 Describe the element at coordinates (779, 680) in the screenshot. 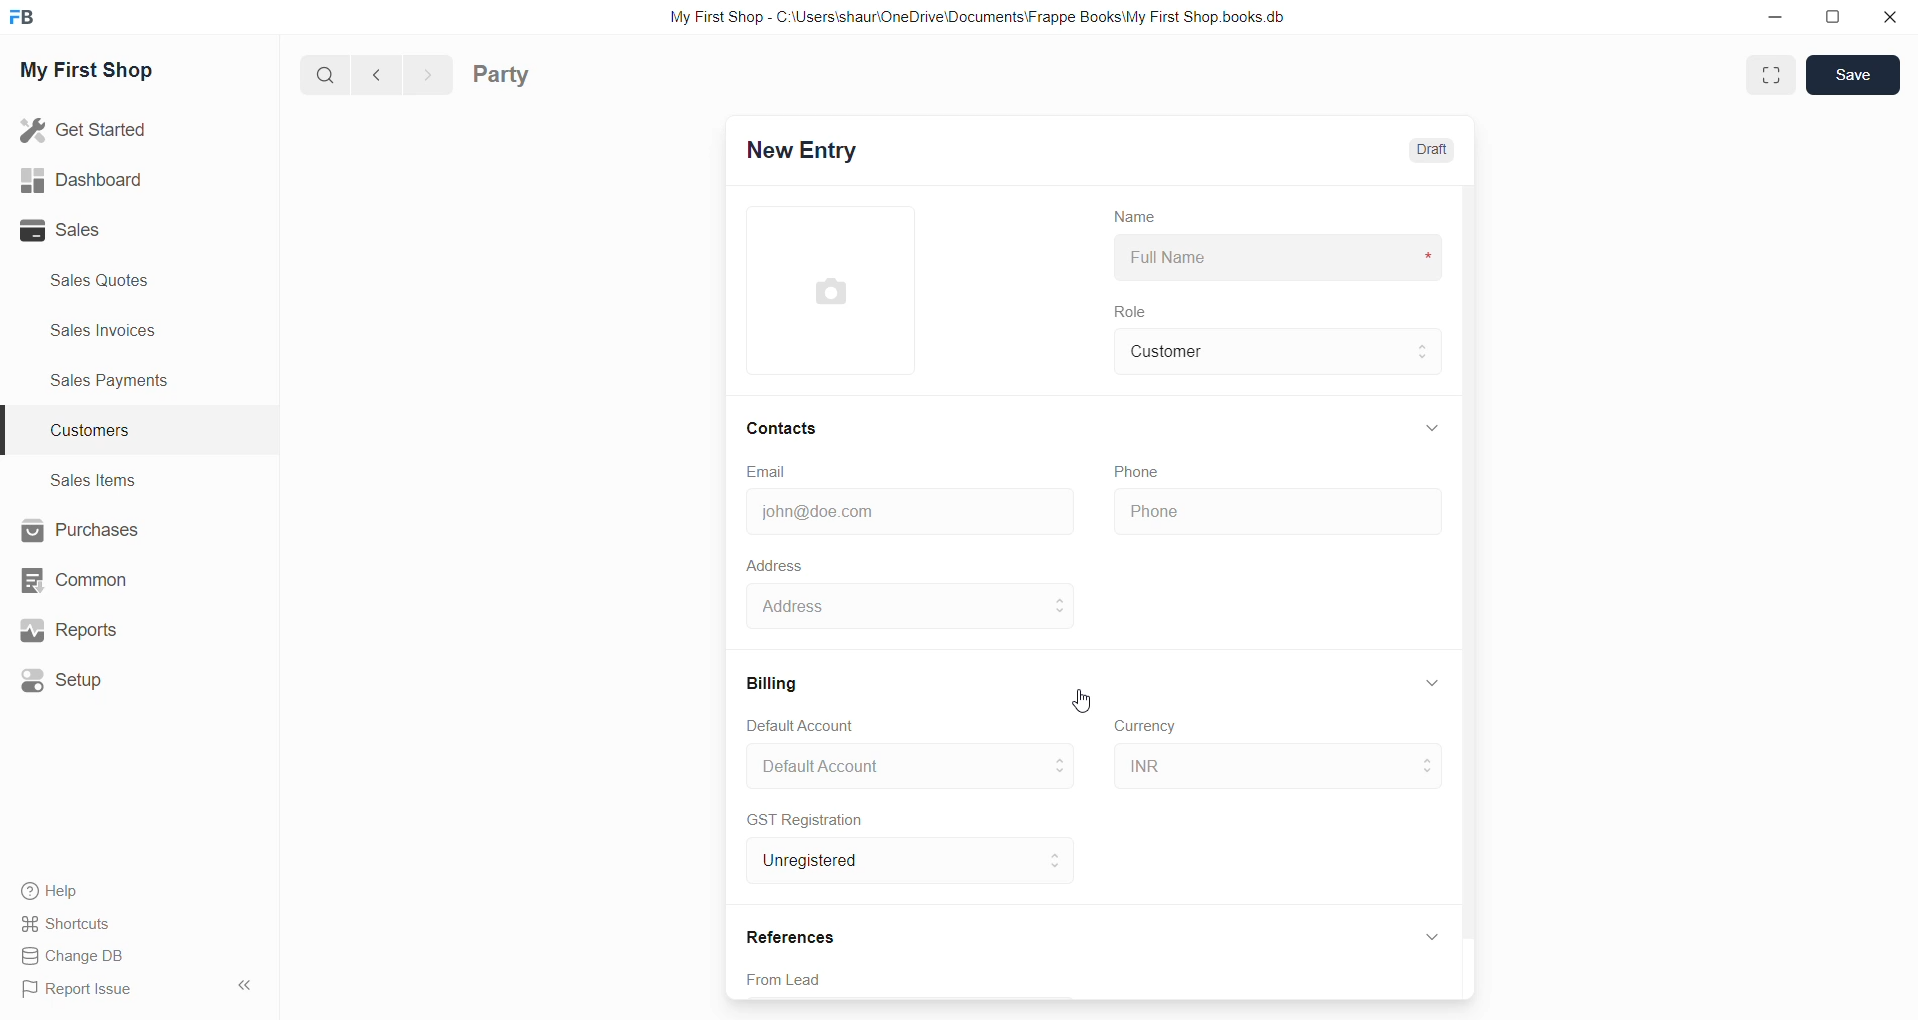

I see `Billing` at that location.